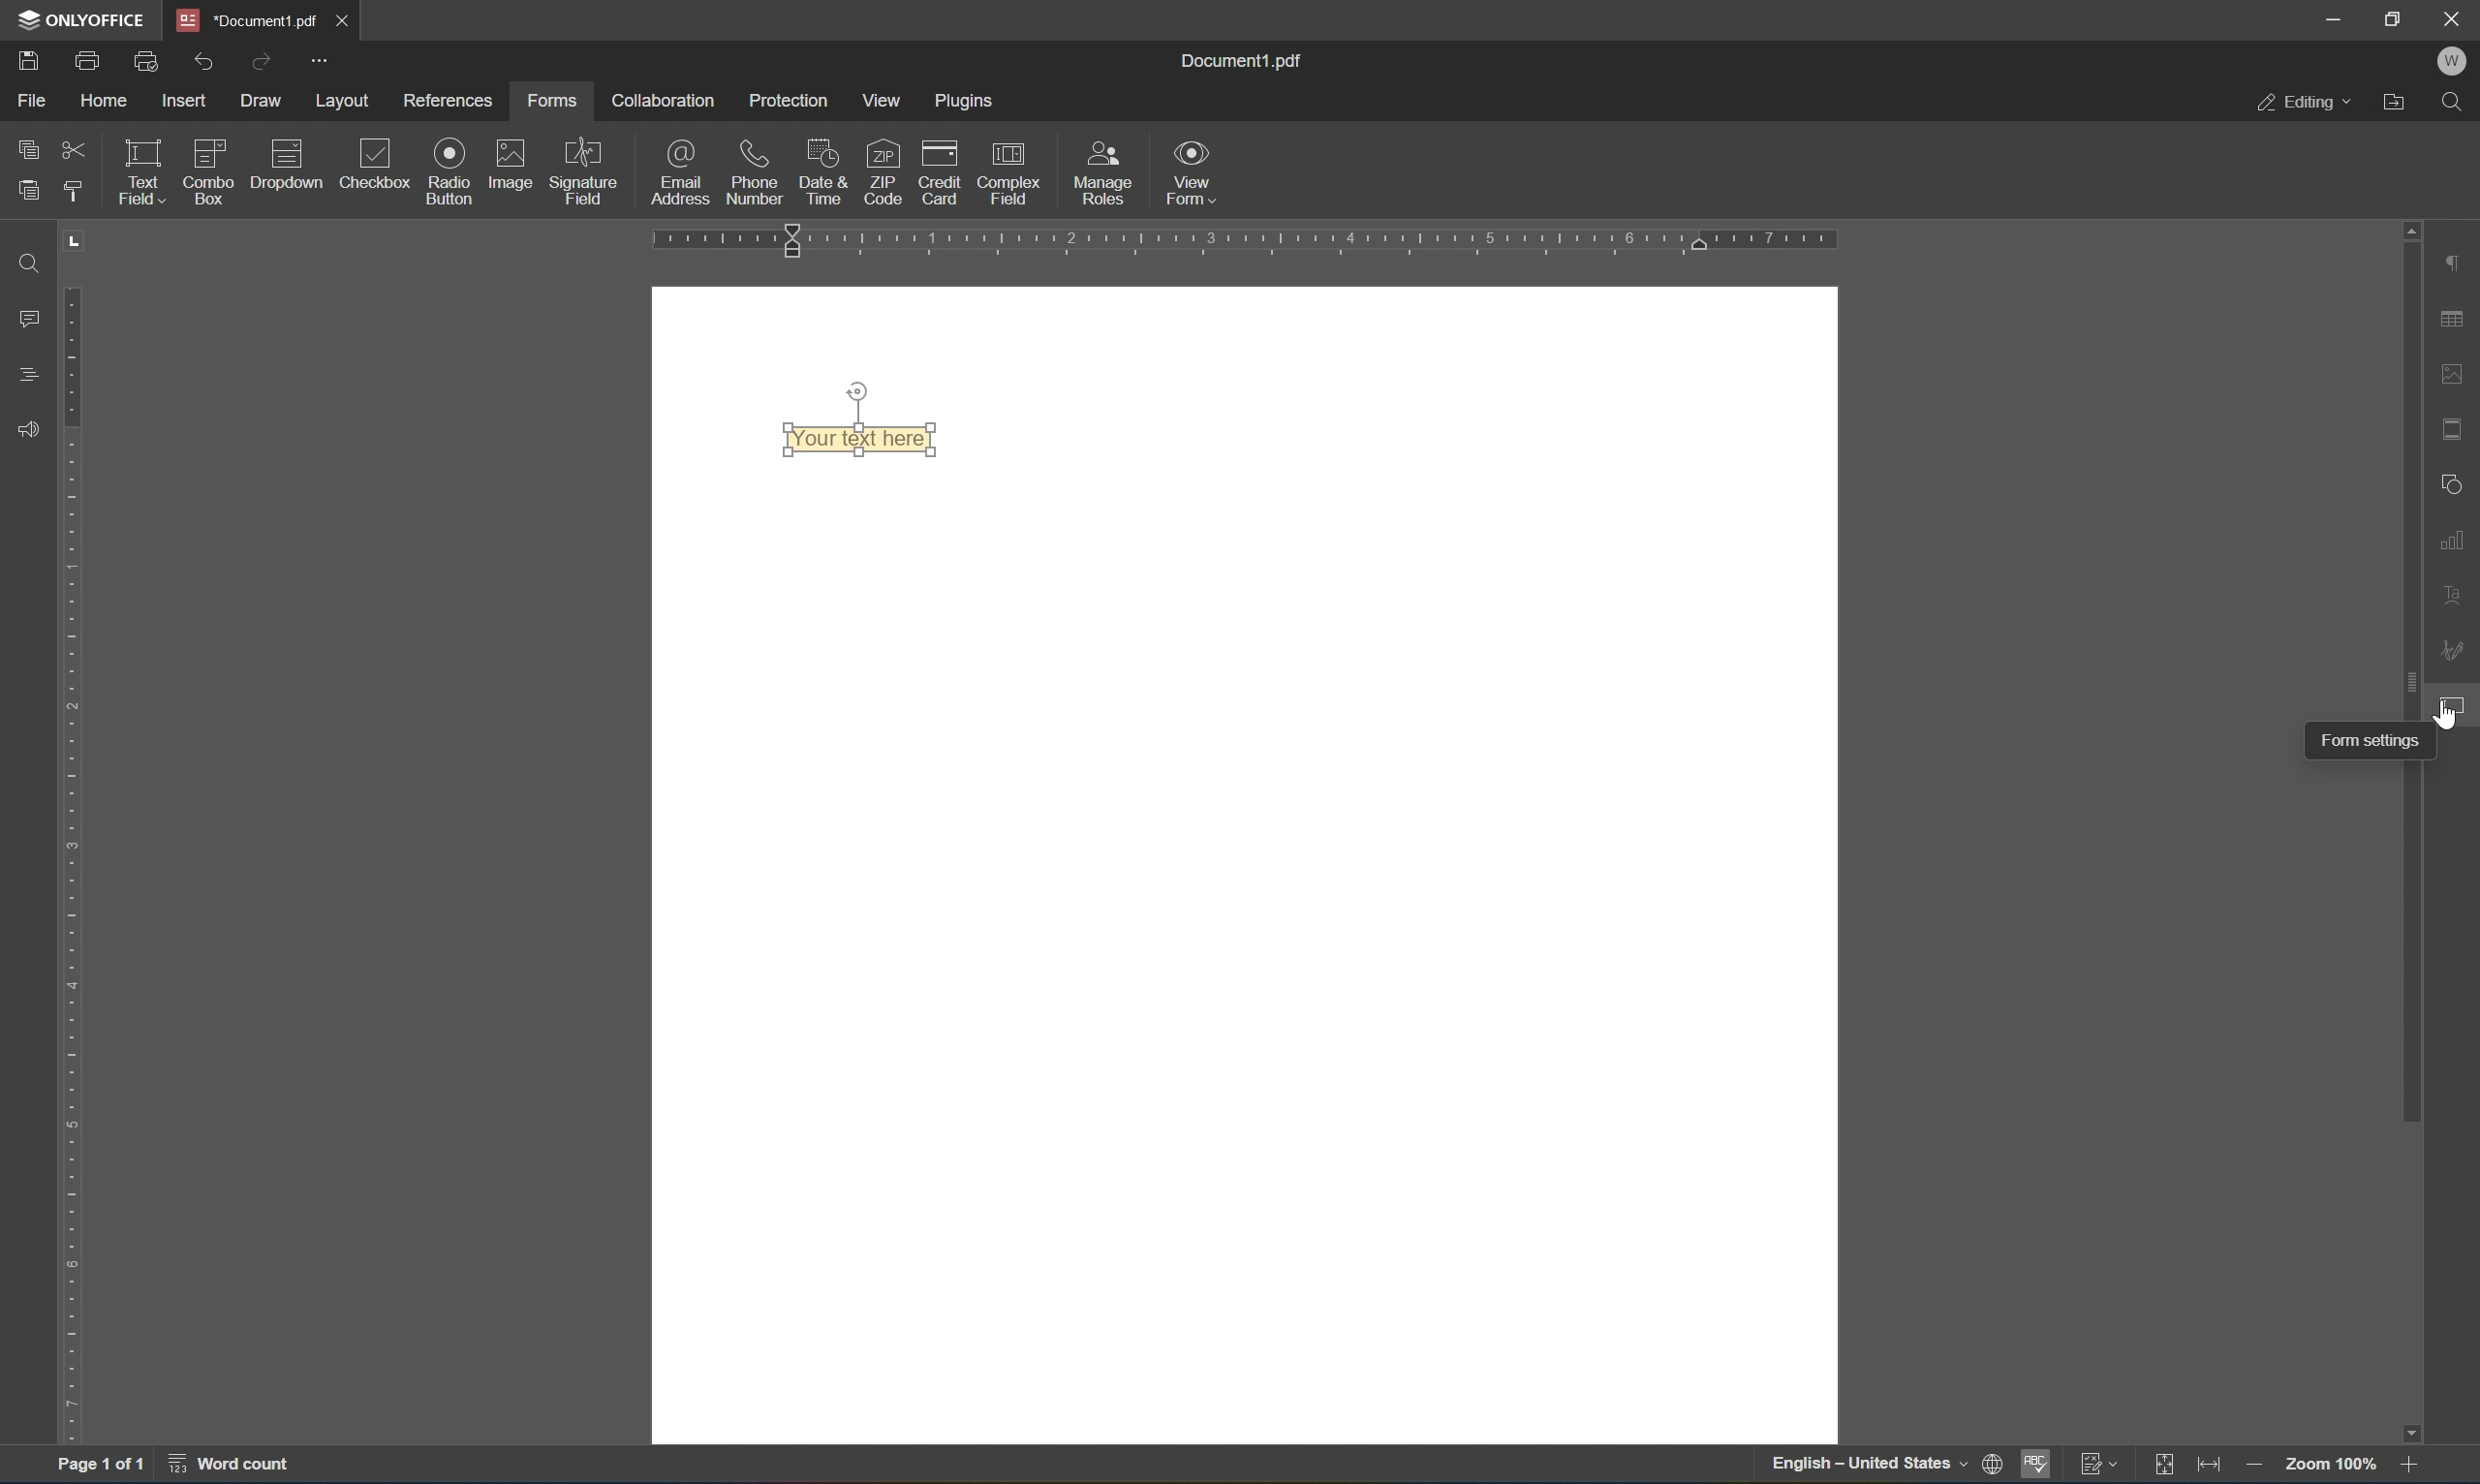 This screenshot has width=2480, height=1484. I want to click on zip code, so click(882, 172).